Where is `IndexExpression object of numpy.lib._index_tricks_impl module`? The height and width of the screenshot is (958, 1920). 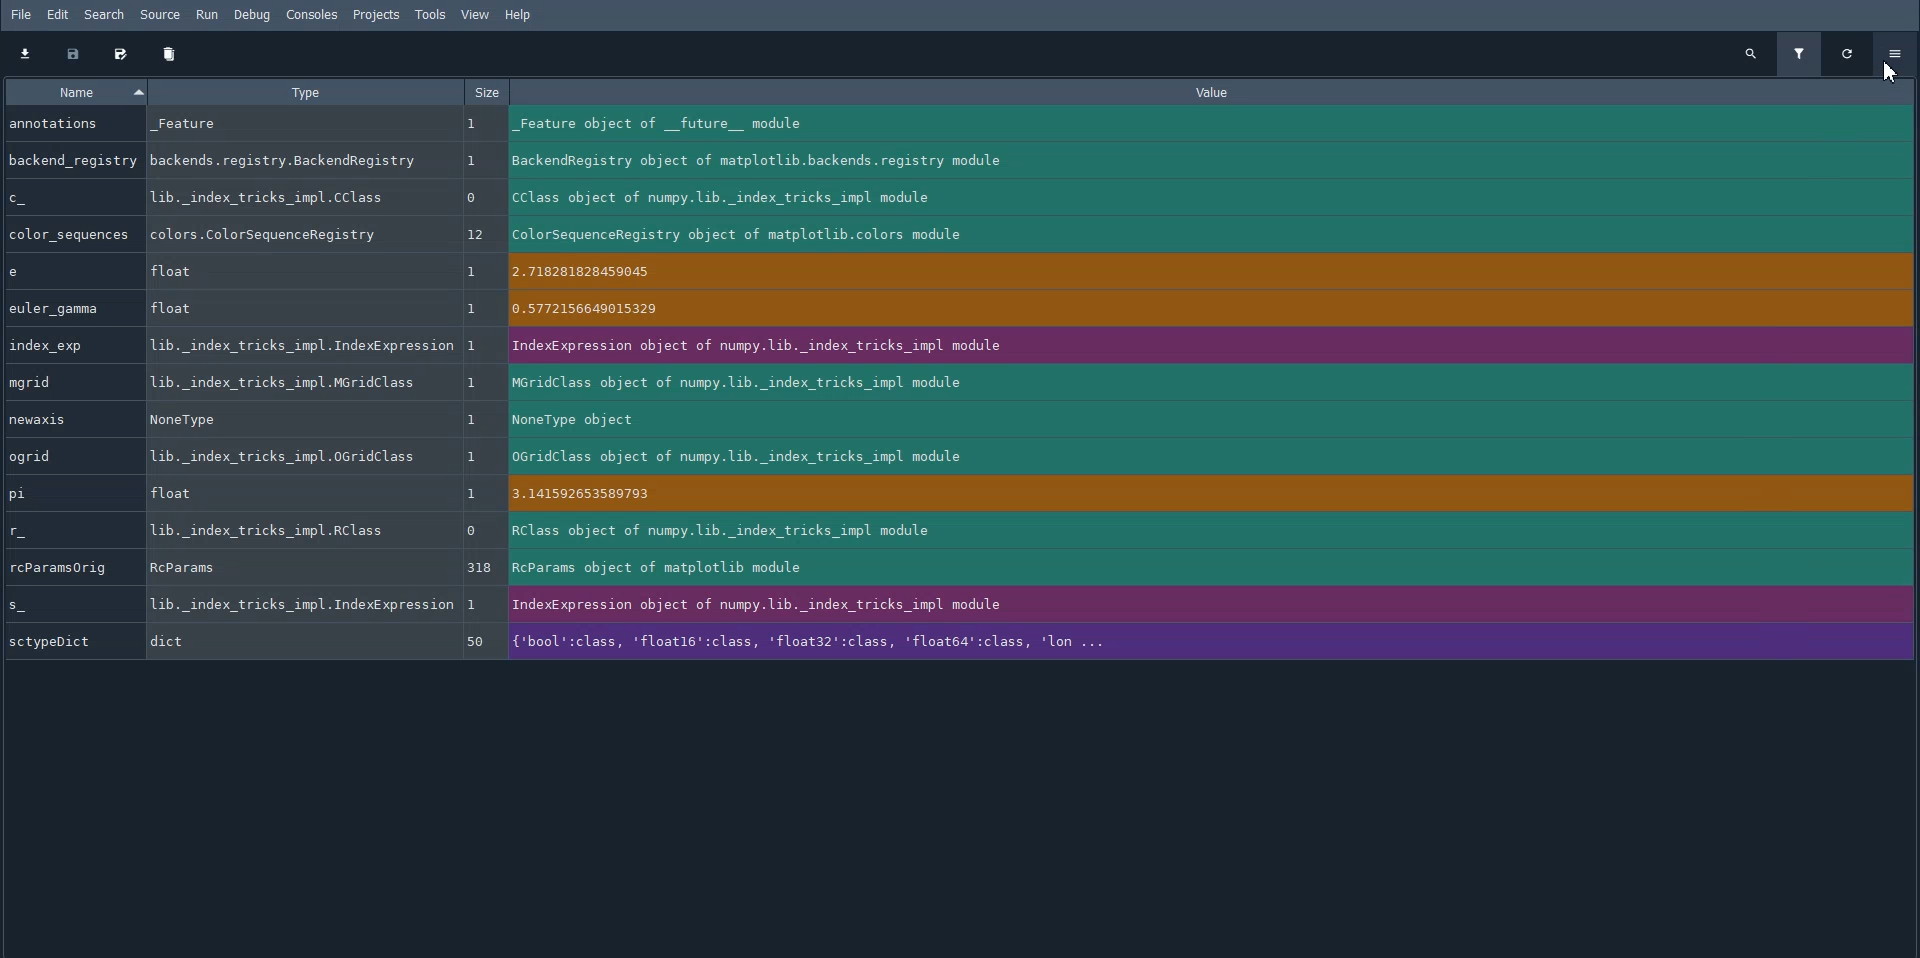 IndexExpression object of numpy.lib._index_tricks_impl module is located at coordinates (1210, 346).